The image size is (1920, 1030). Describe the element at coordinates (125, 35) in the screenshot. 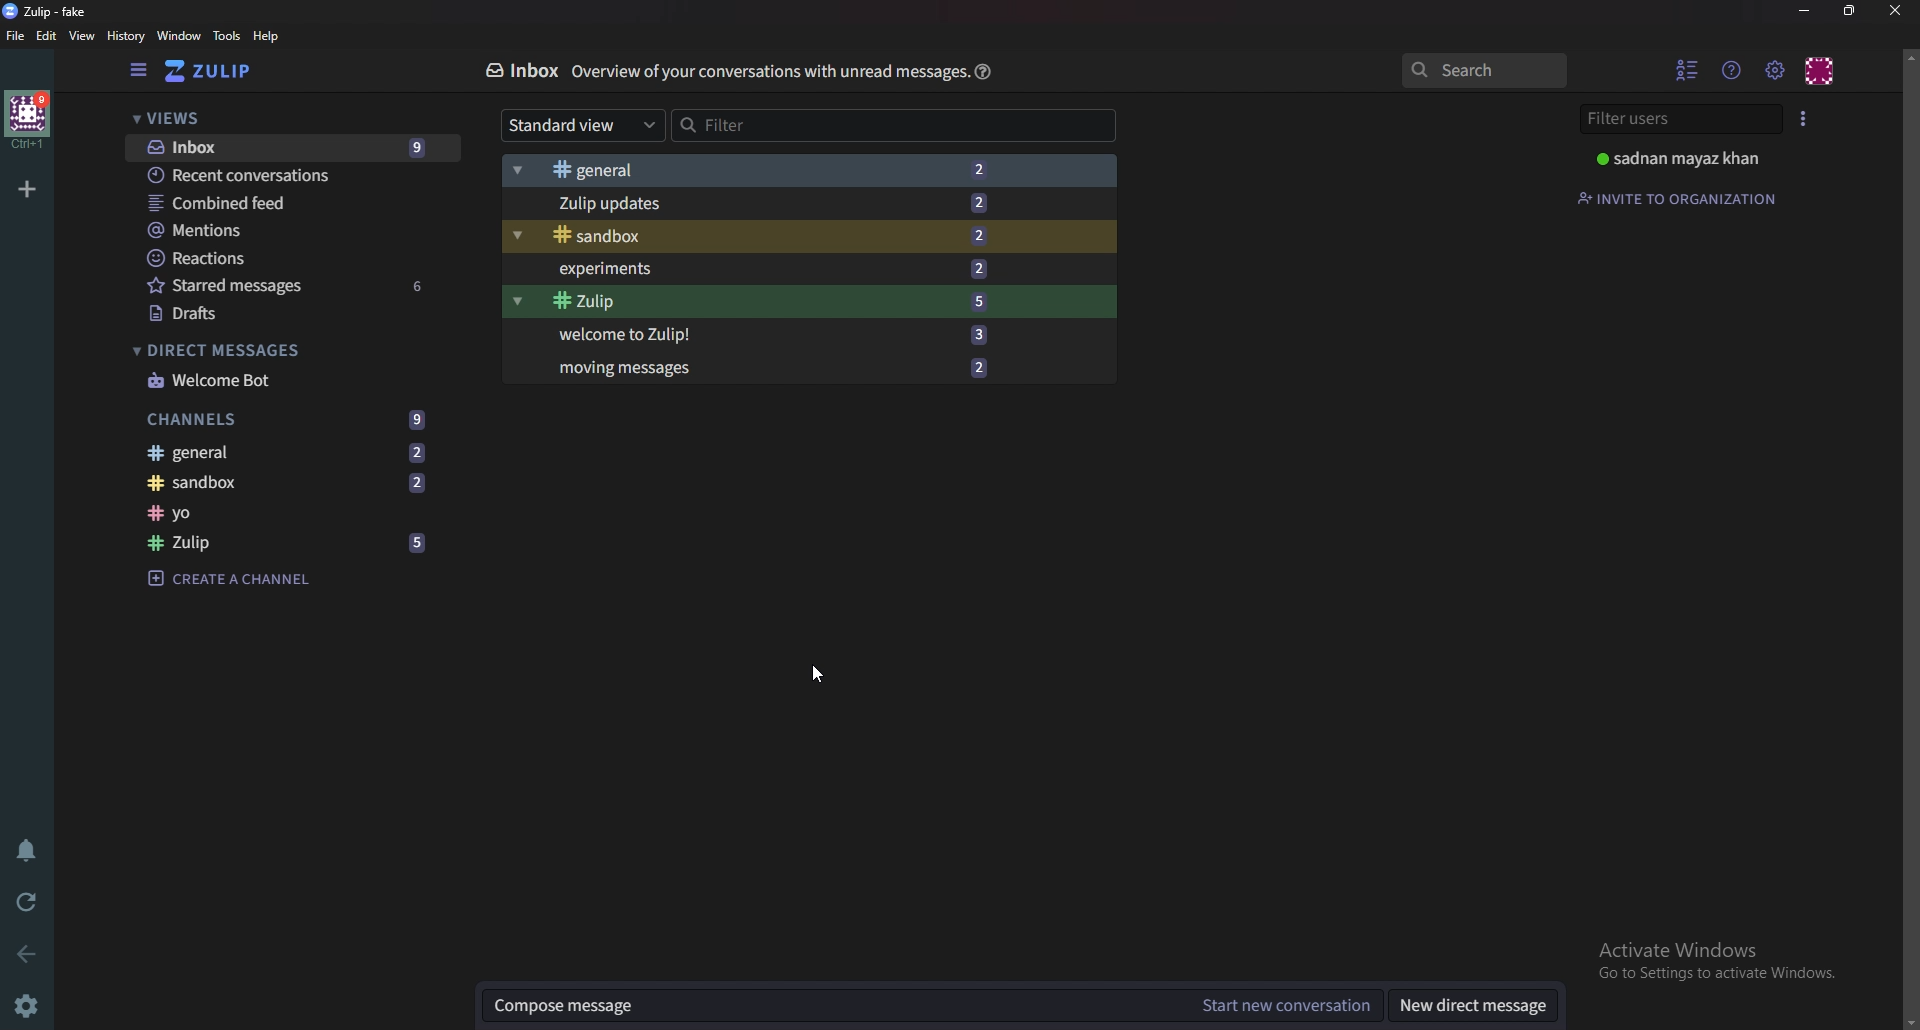

I see `History` at that location.